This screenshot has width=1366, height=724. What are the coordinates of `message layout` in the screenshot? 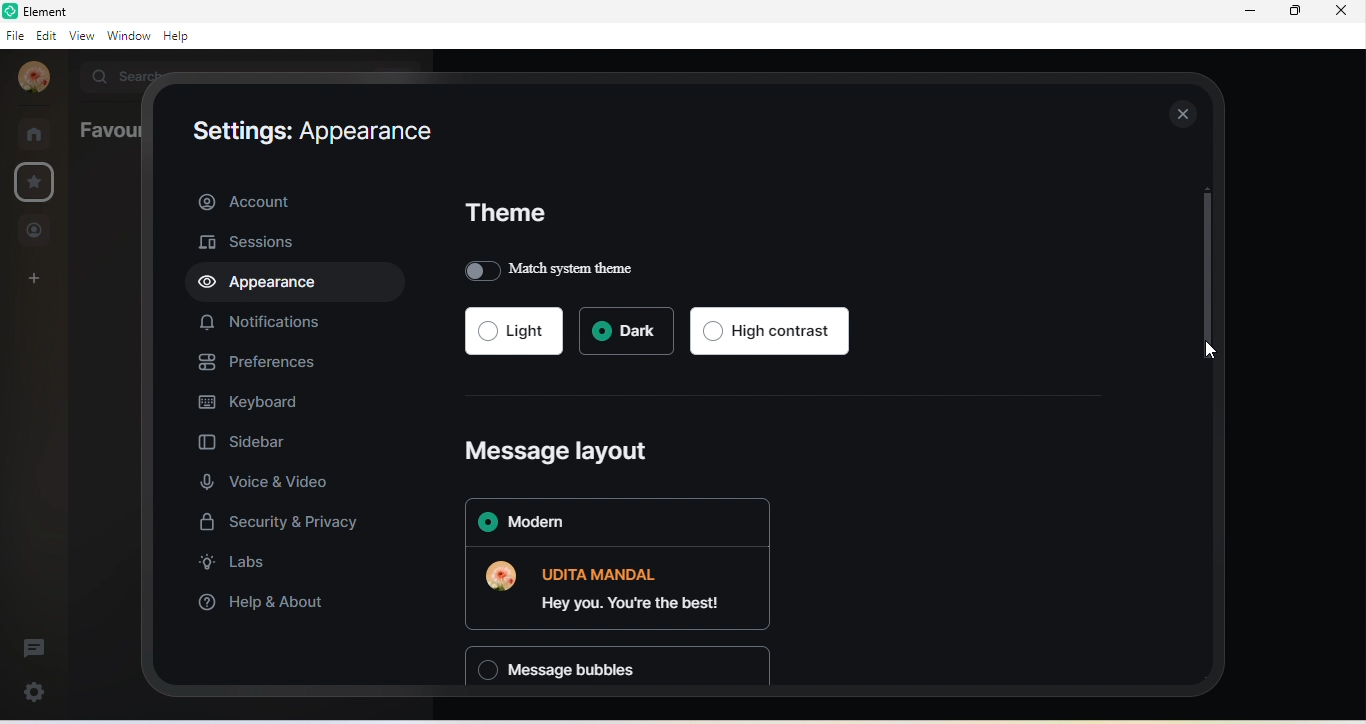 It's located at (563, 449).